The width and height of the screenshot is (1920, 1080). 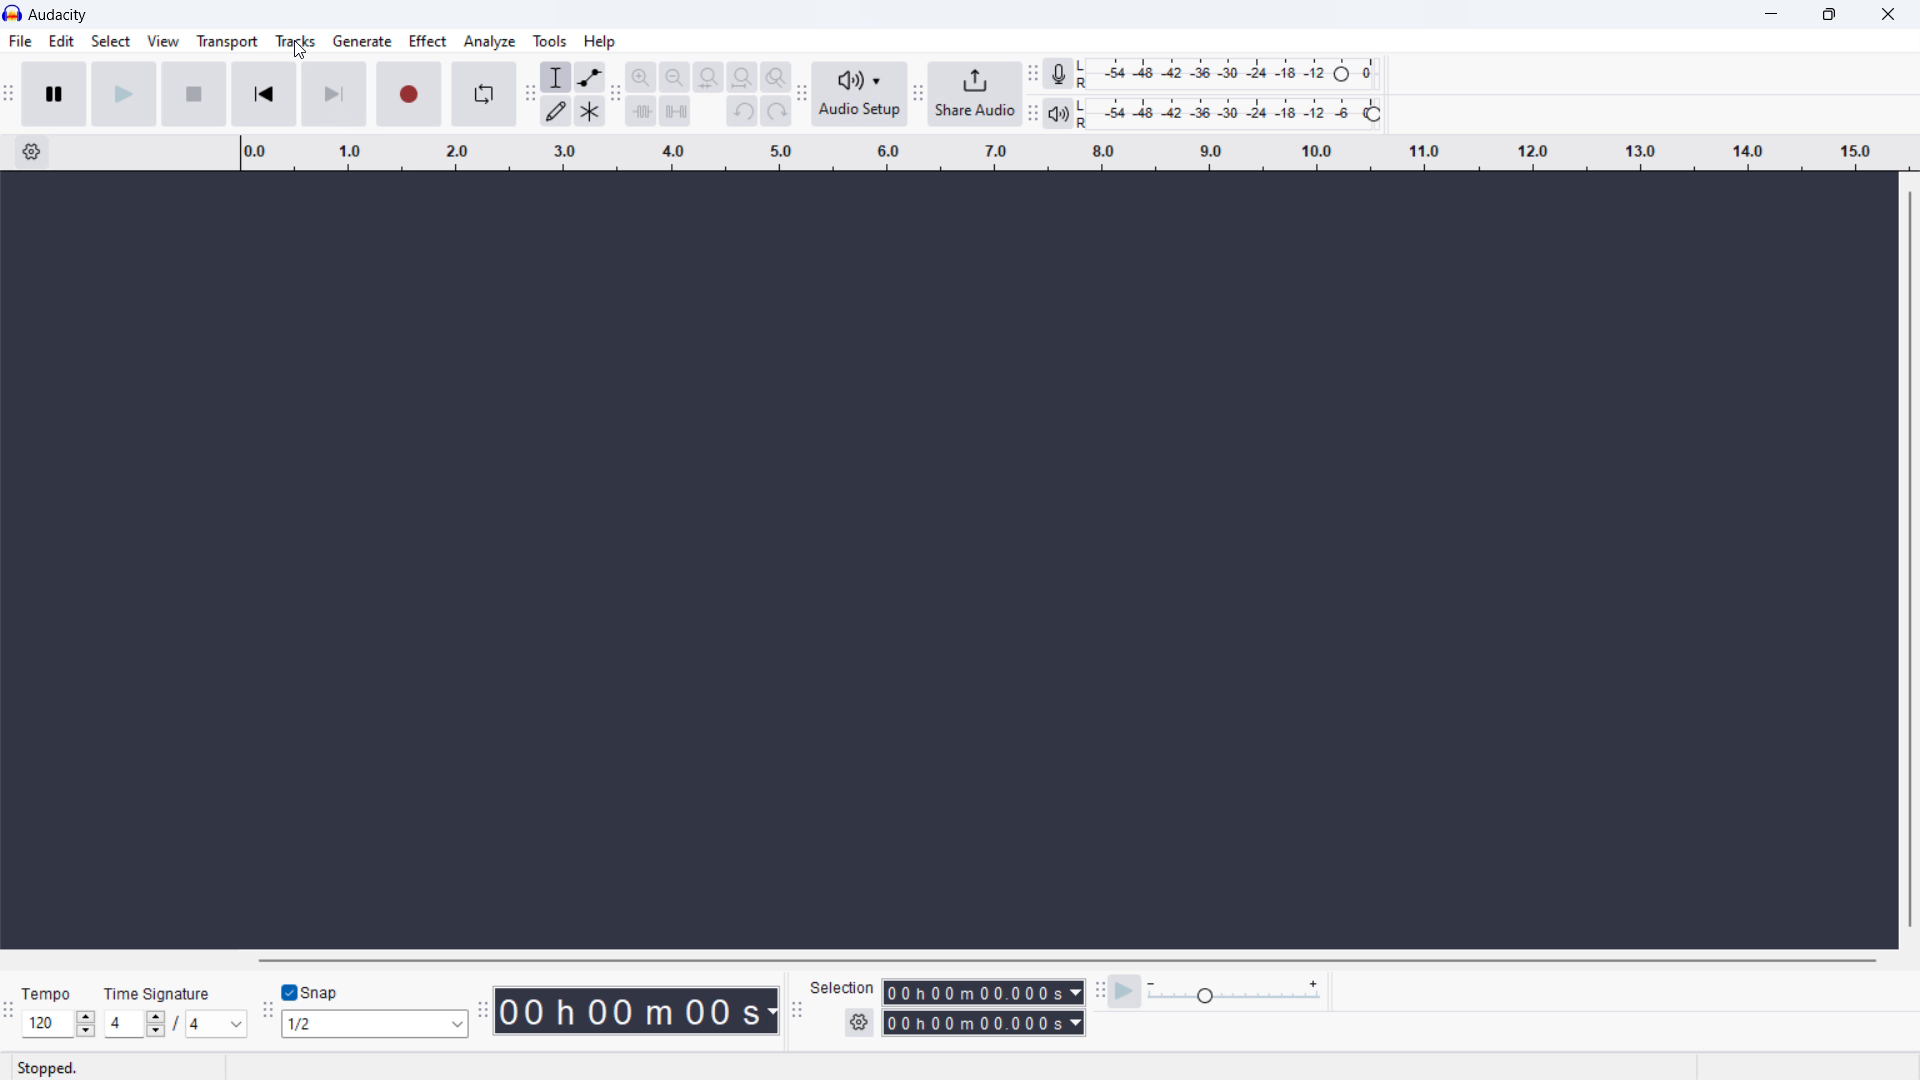 I want to click on skip to start, so click(x=263, y=94).